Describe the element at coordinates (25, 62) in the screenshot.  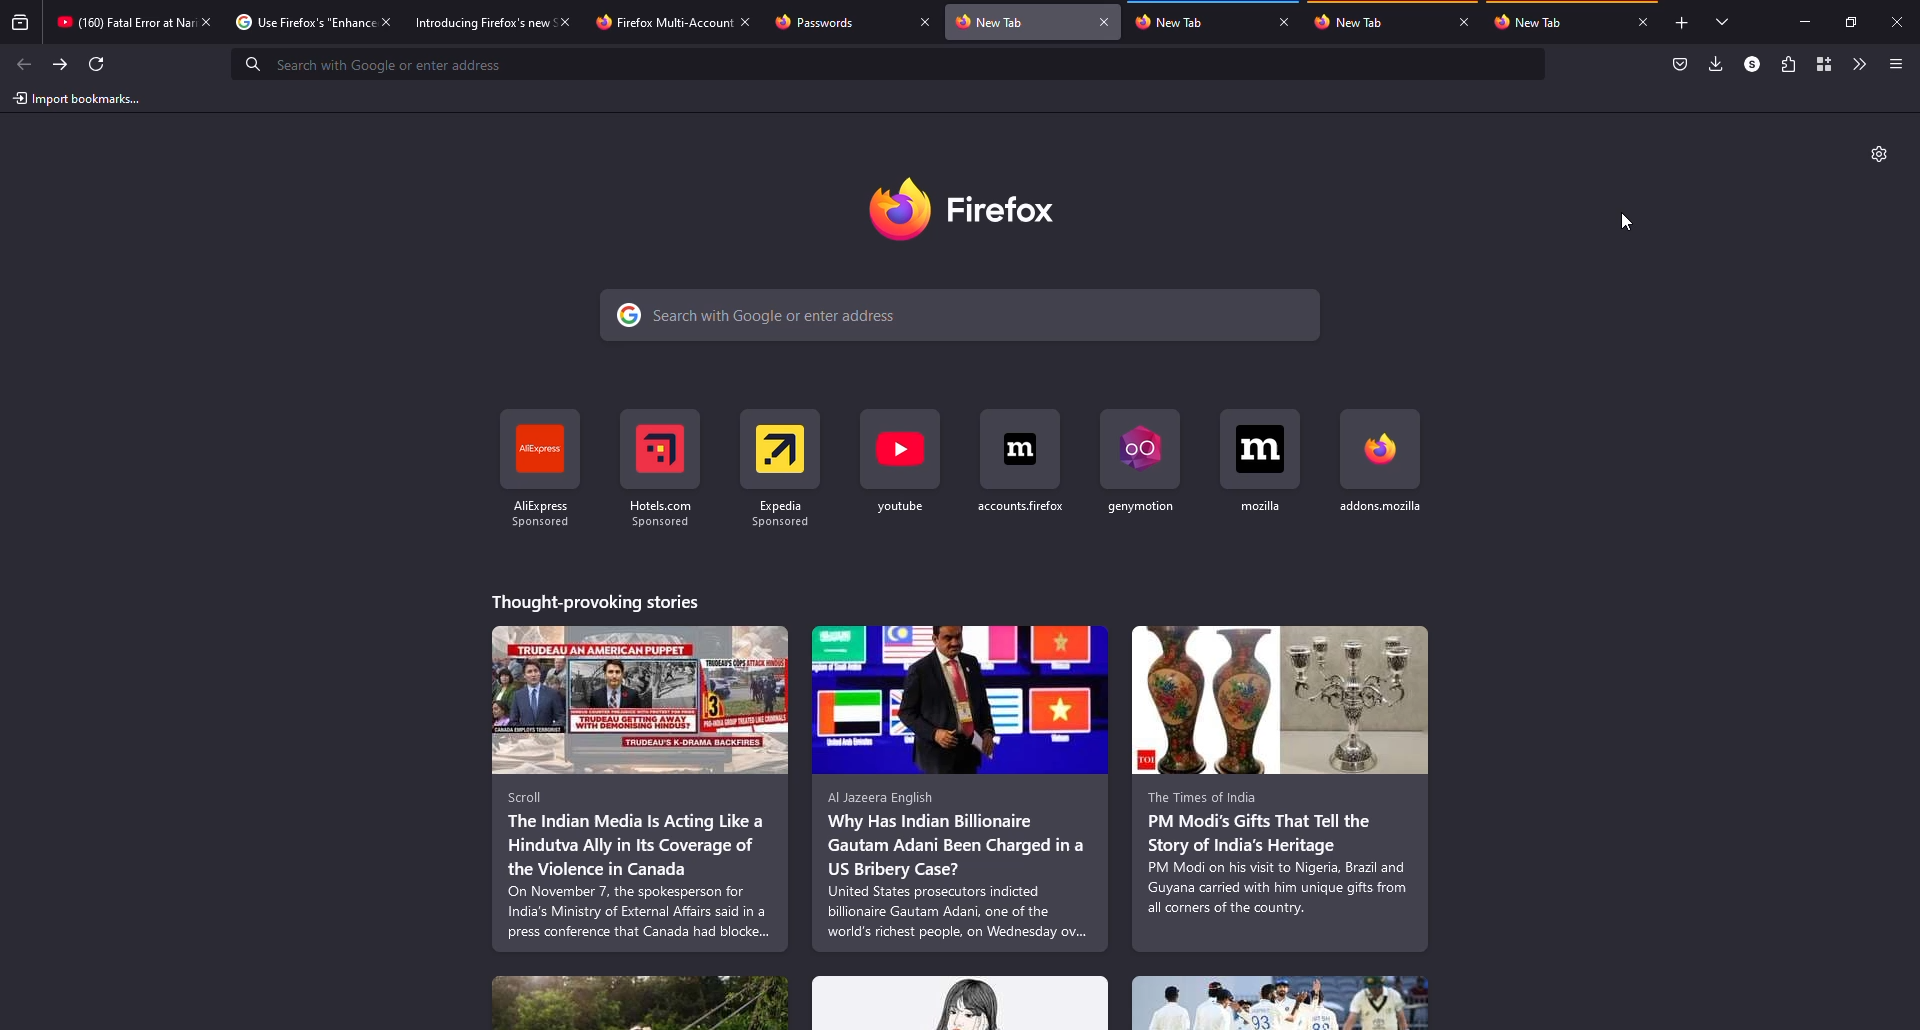
I see `back` at that location.